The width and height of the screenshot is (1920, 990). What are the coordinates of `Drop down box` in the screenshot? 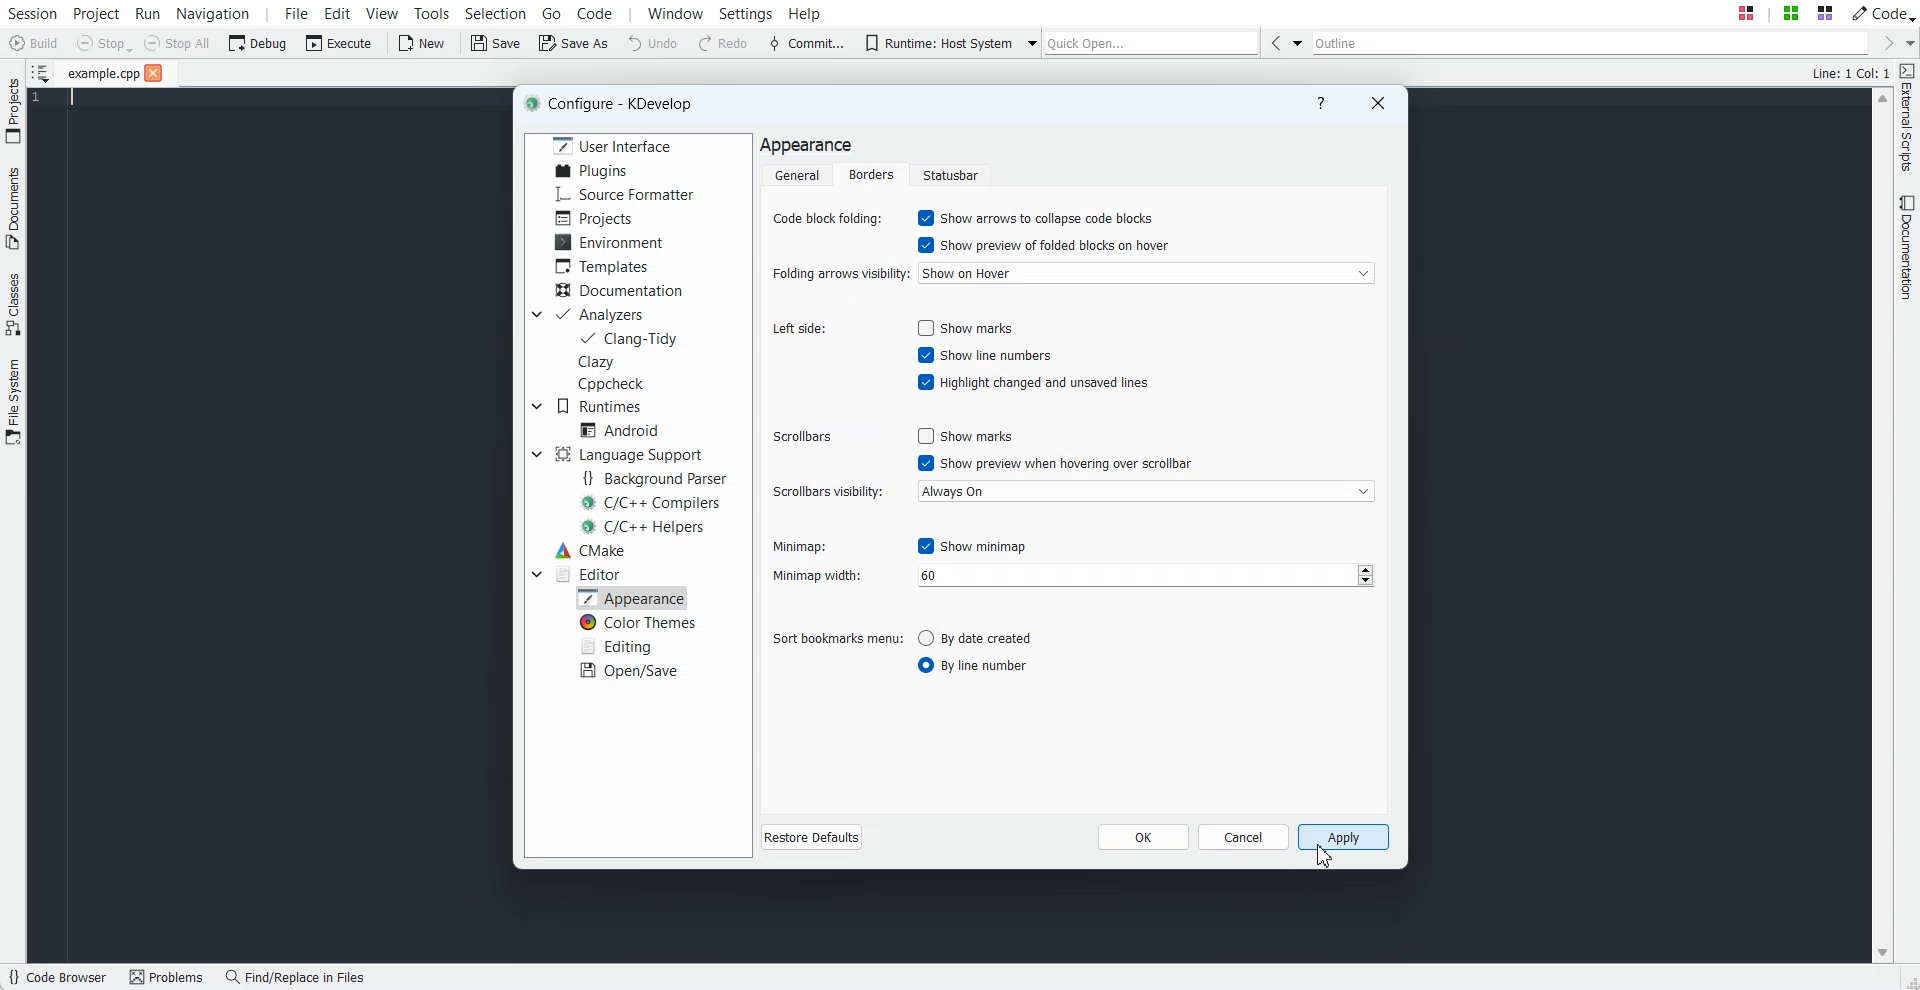 It's located at (1908, 43).